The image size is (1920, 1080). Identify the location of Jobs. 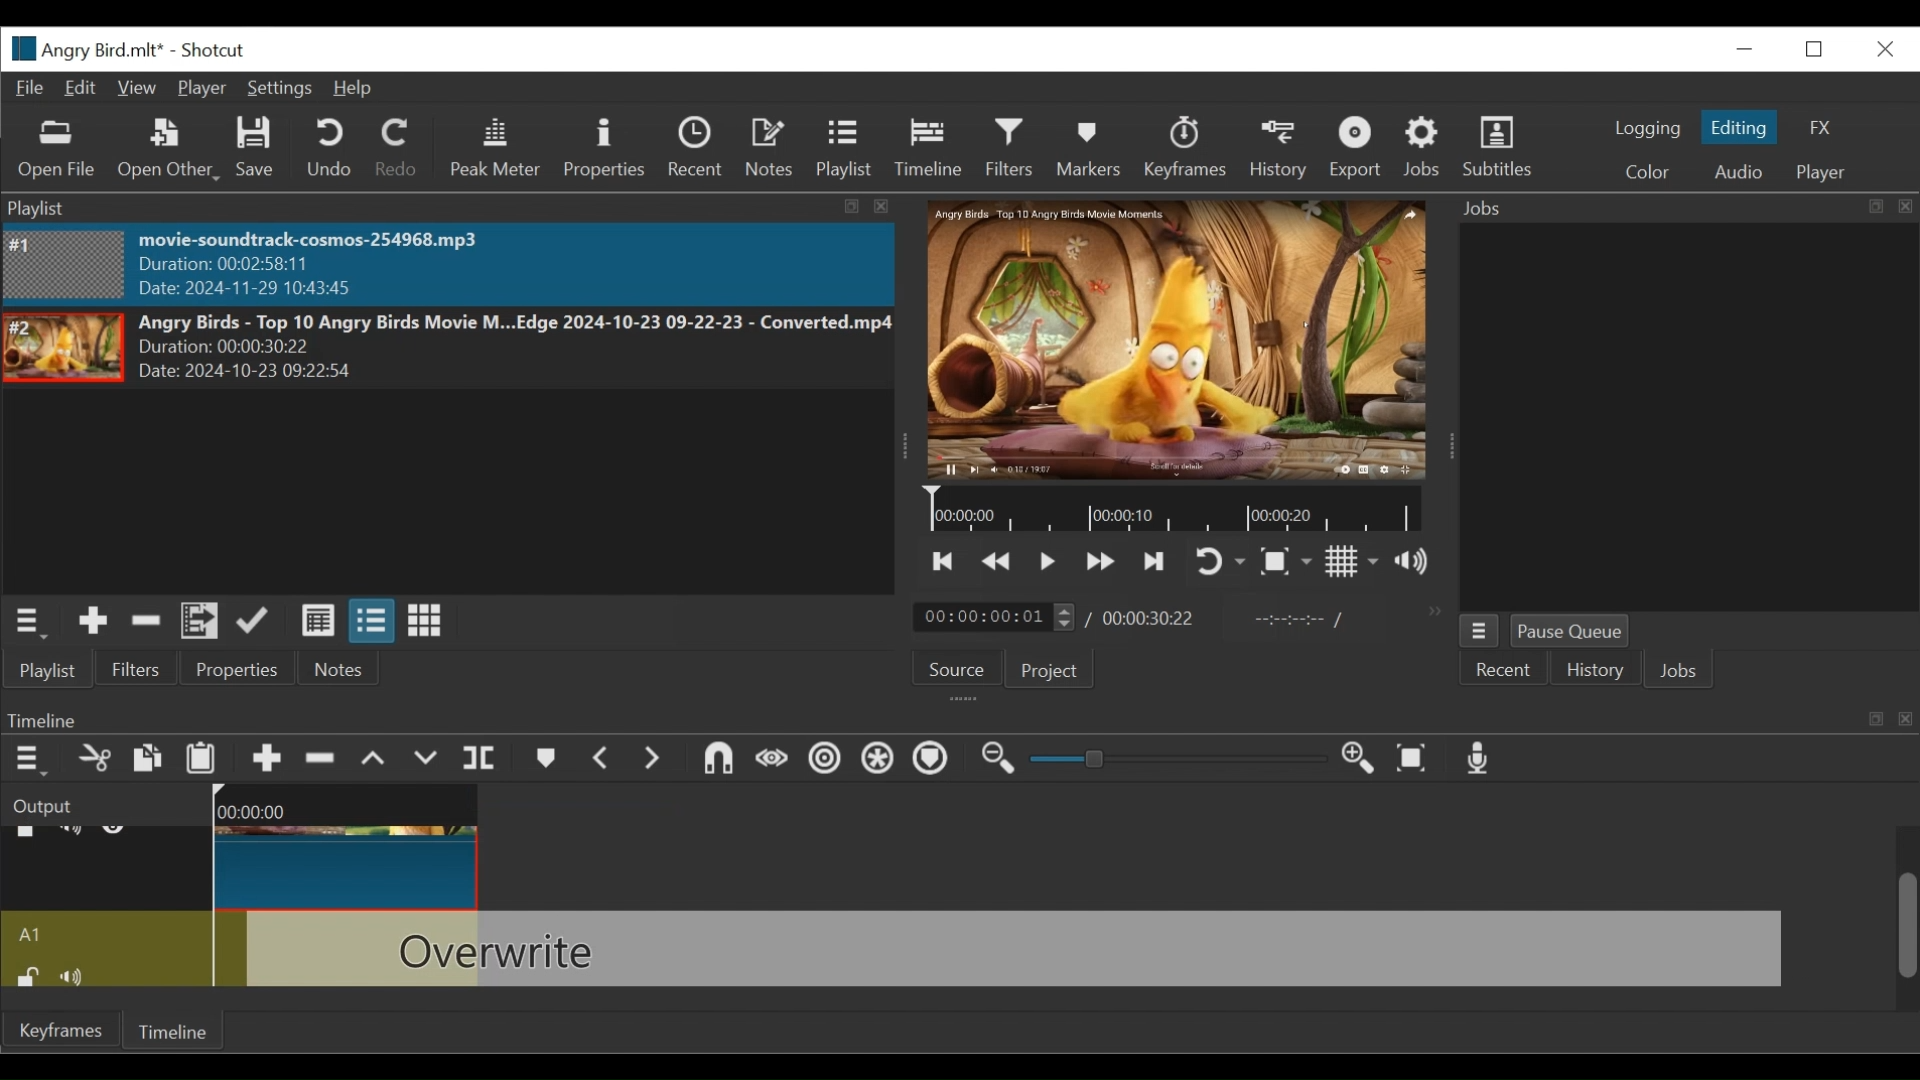
(1682, 670).